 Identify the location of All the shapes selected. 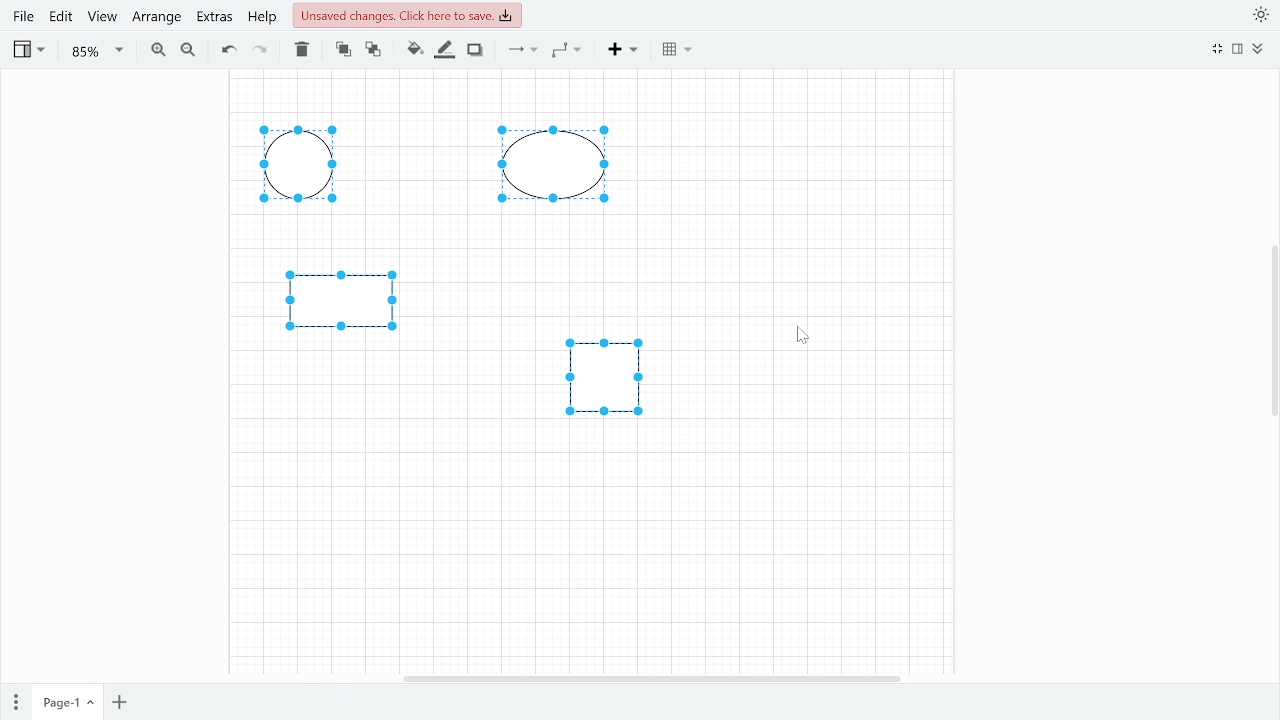
(486, 276).